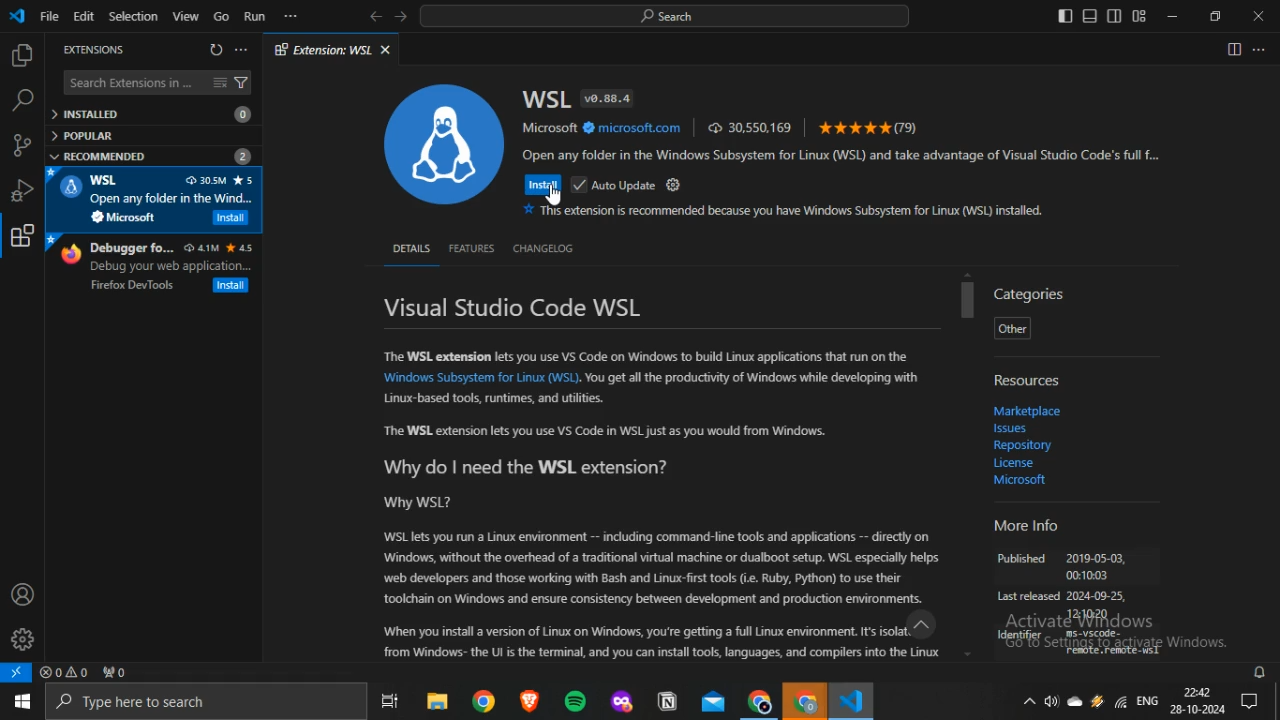 The width and height of the screenshot is (1280, 720). What do you see at coordinates (49, 16) in the screenshot?
I see `File` at bounding box center [49, 16].